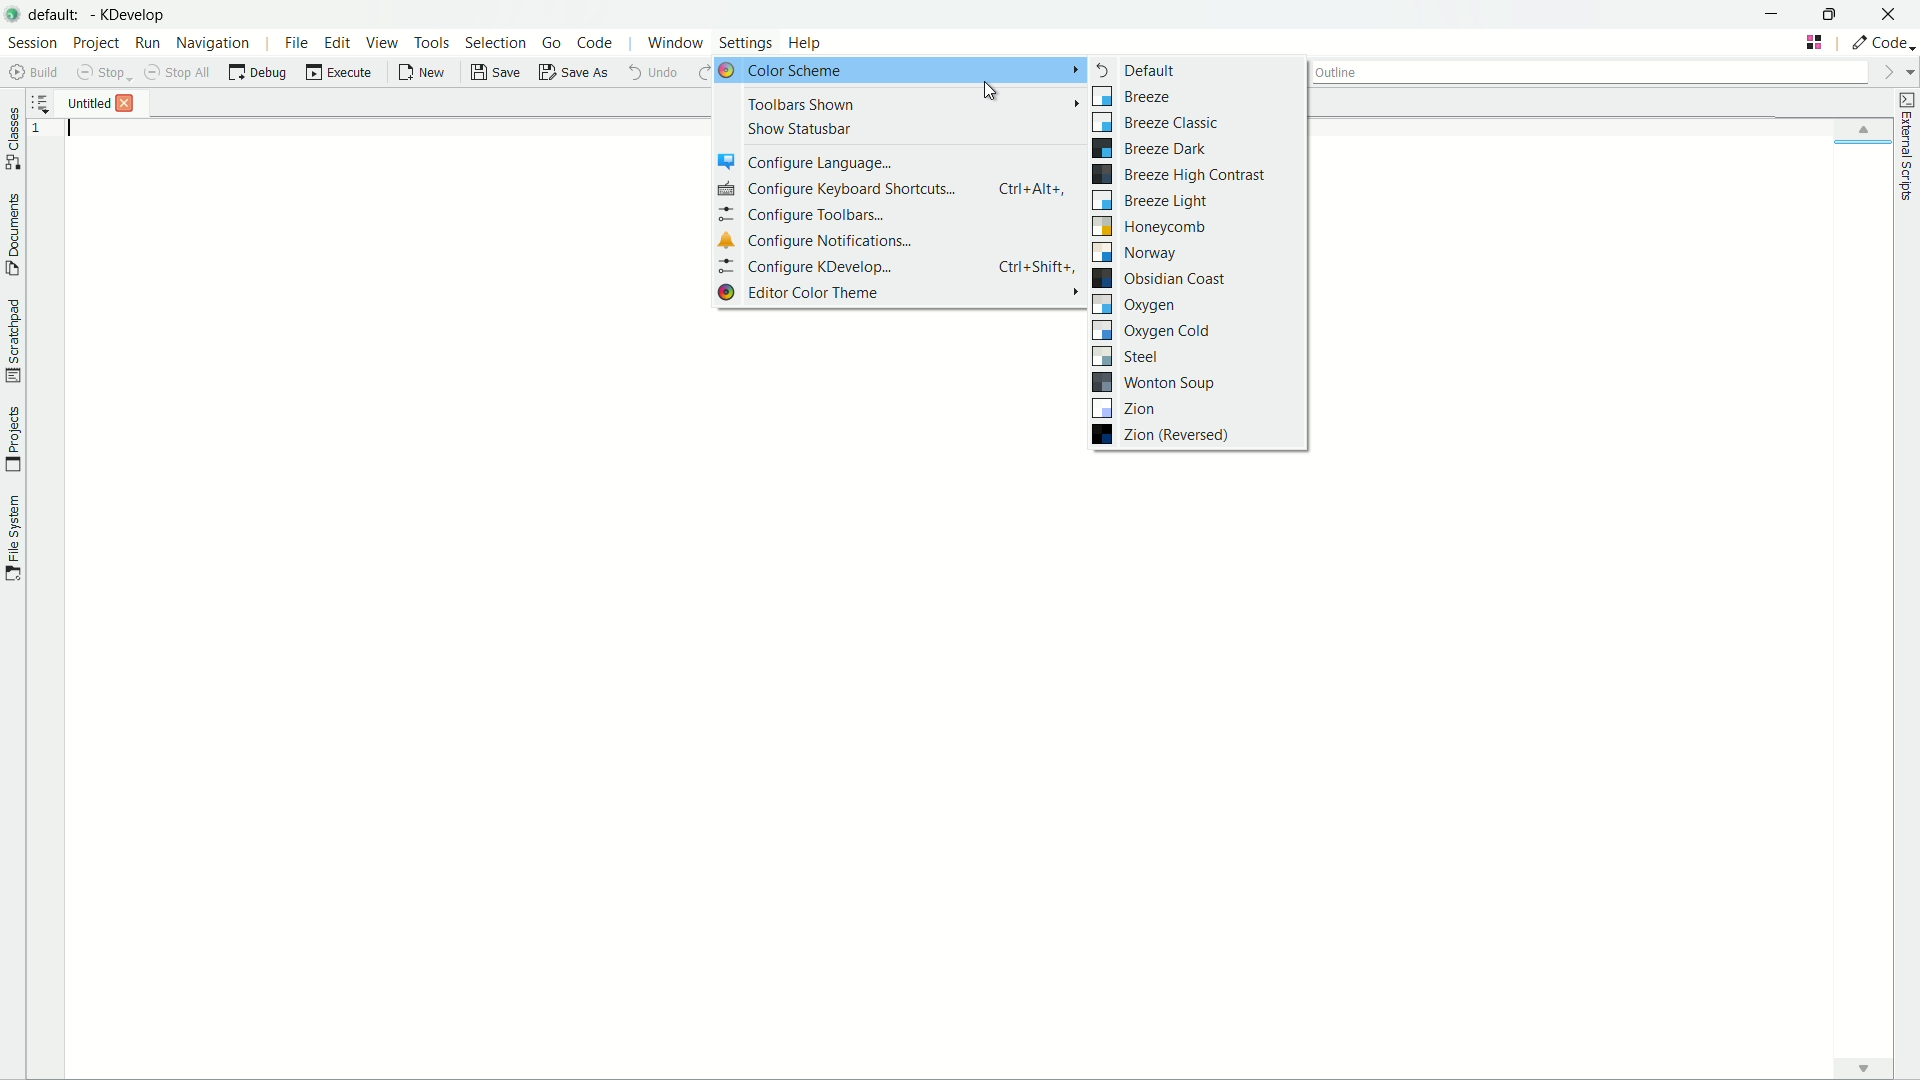  What do you see at coordinates (596, 44) in the screenshot?
I see `code` at bounding box center [596, 44].